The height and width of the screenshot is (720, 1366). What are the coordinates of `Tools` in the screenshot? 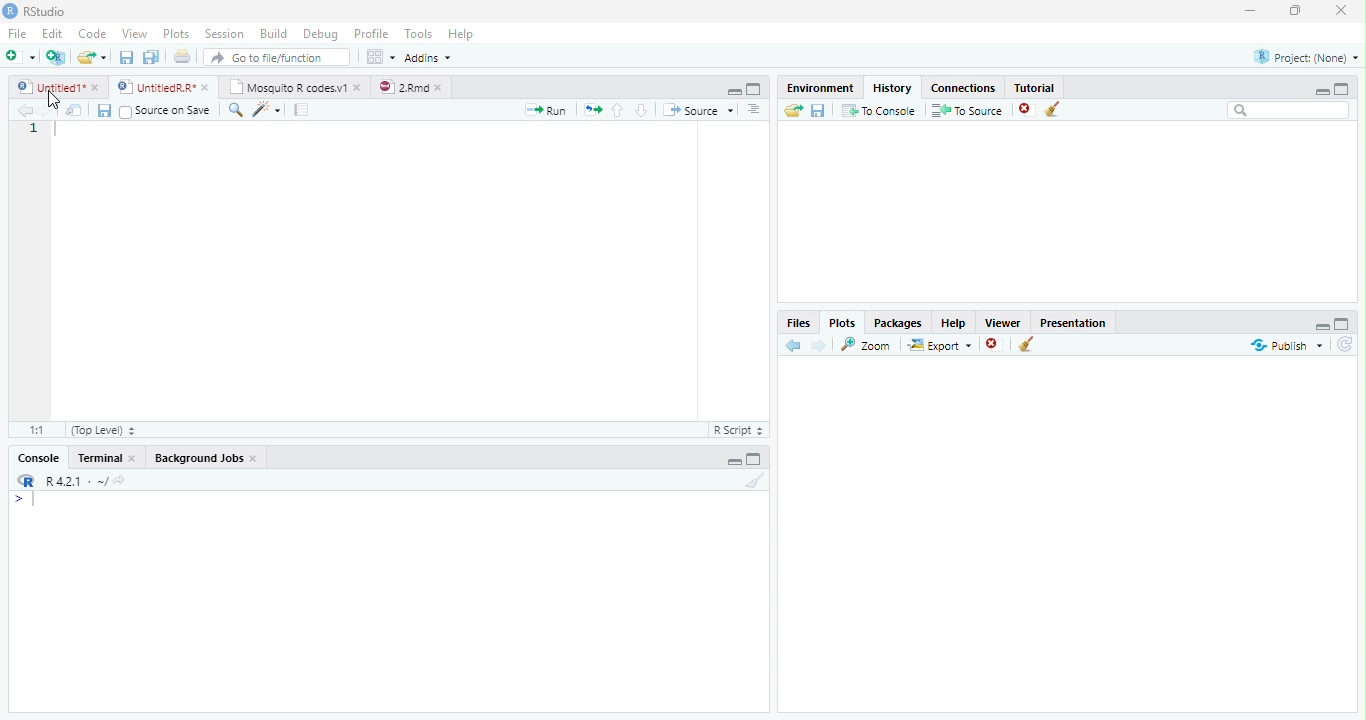 It's located at (420, 33).